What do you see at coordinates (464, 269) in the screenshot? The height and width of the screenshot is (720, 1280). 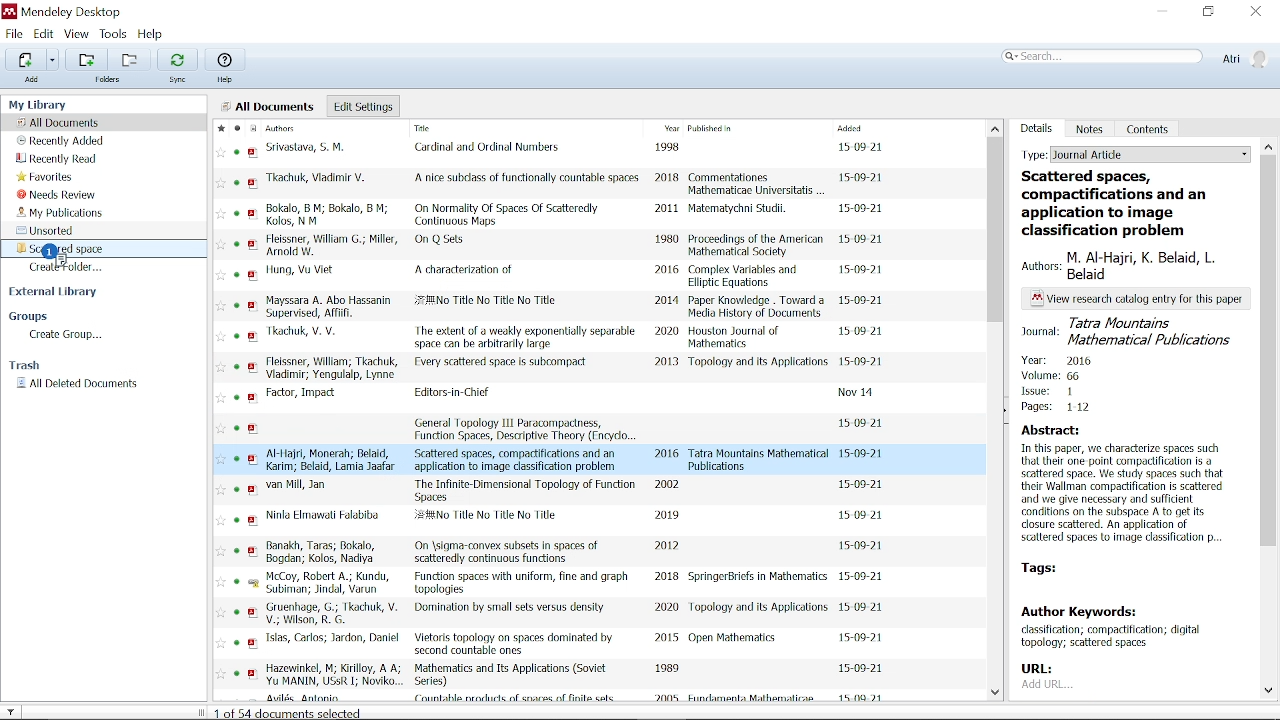 I see `title` at bounding box center [464, 269].